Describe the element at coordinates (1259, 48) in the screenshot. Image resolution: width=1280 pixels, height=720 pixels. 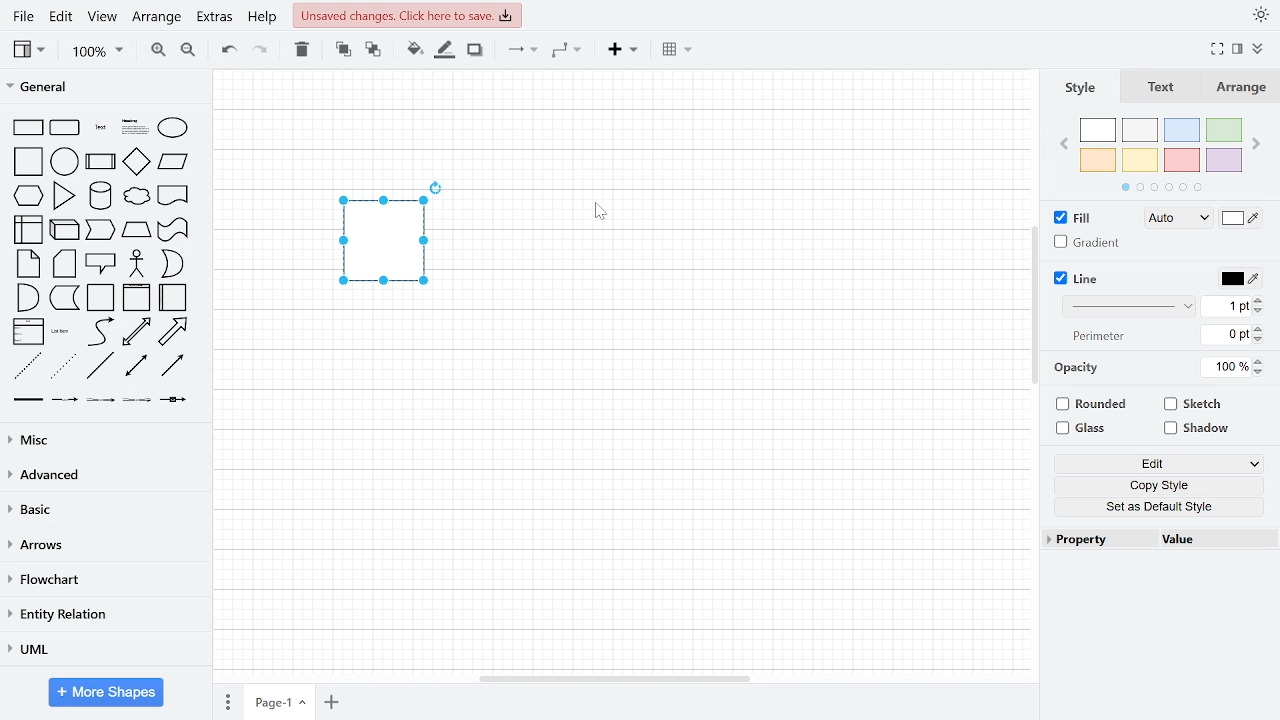
I see `collapse` at that location.